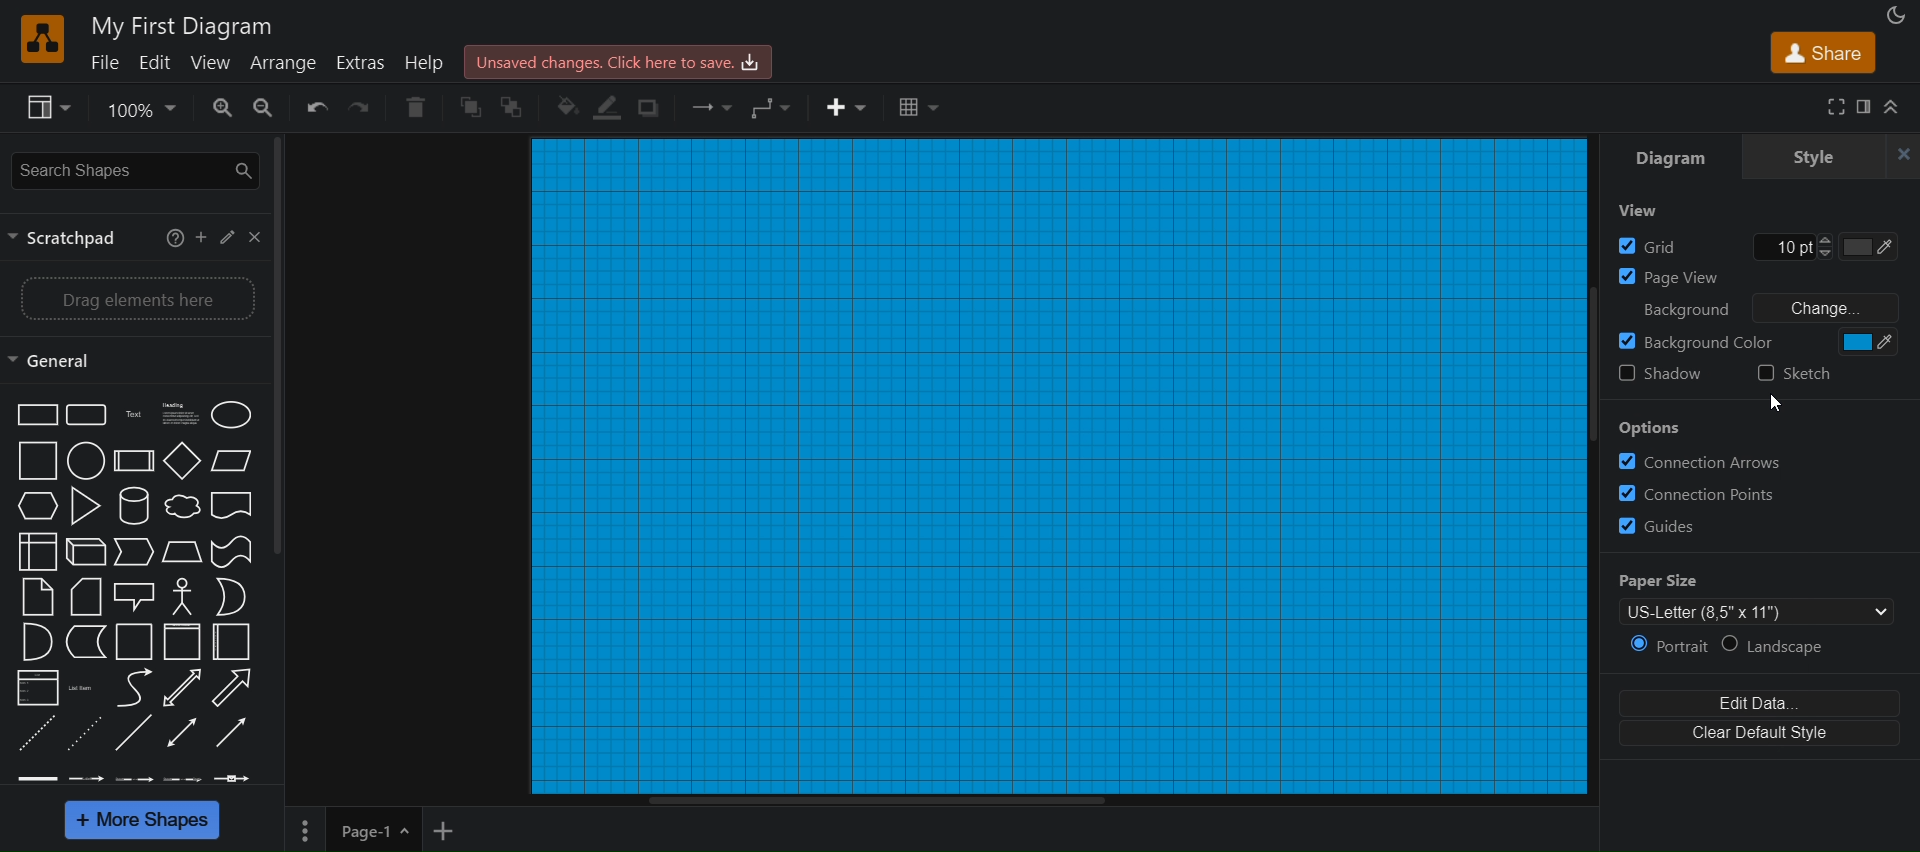 The height and width of the screenshot is (852, 1920). What do you see at coordinates (849, 108) in the screenshot?
I see `inser` at bounding box center [849, 108].